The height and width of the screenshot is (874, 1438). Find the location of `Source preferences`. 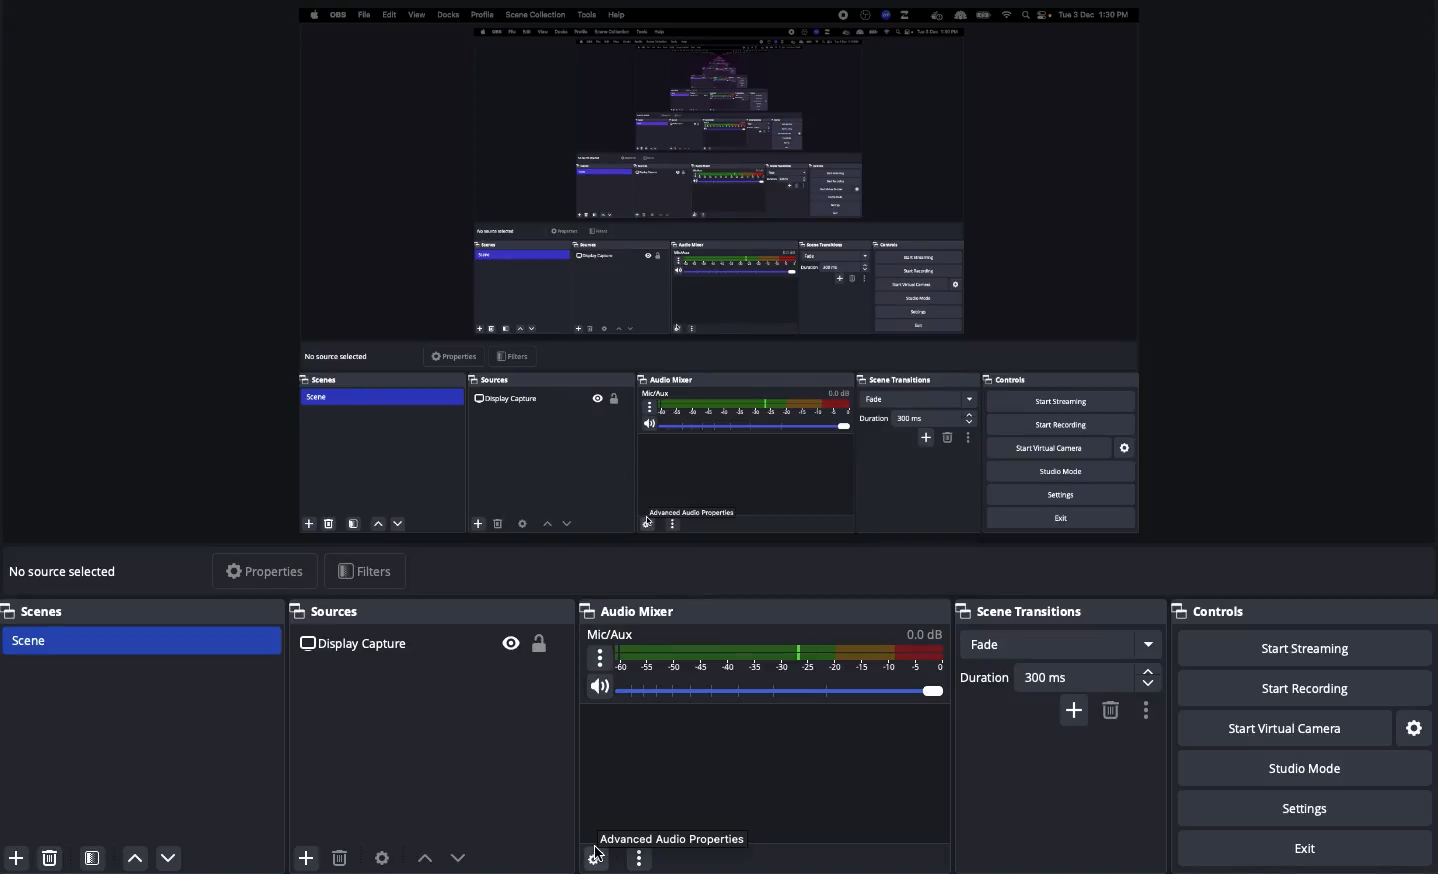

Source preferences is located at coordinates (383, 859).